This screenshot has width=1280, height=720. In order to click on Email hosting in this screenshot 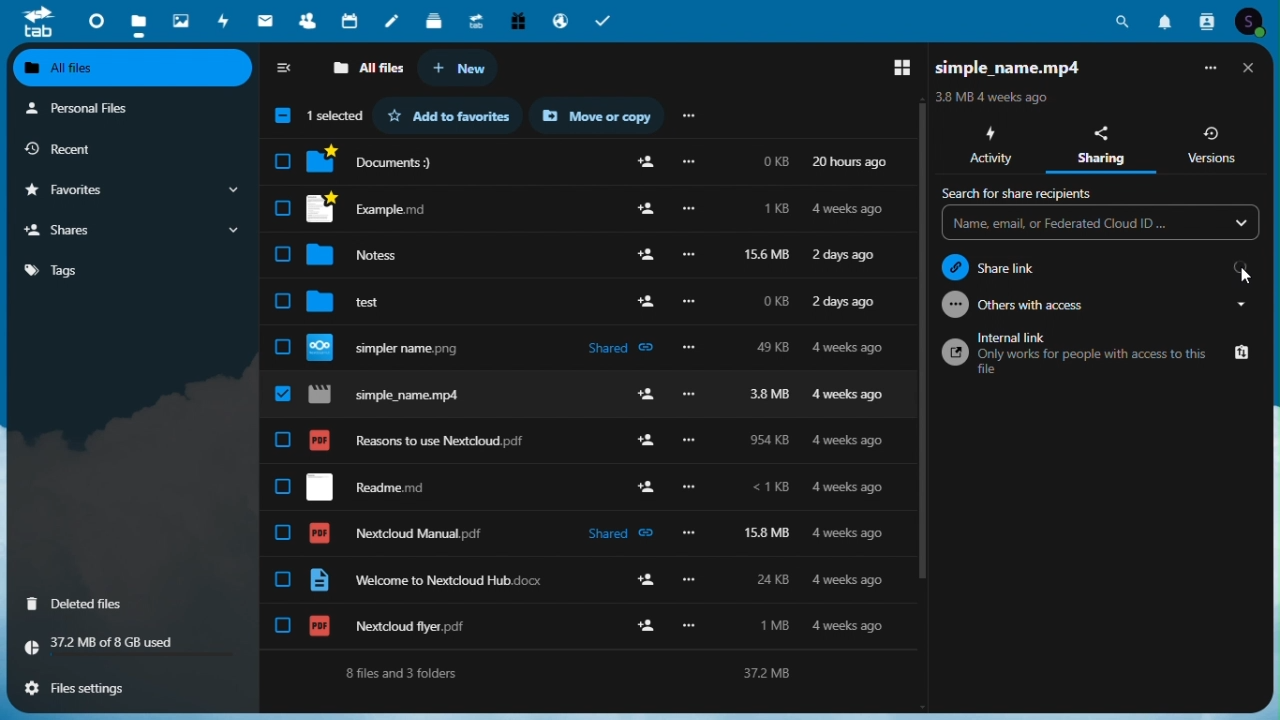, I will do `click(559, 20)`.